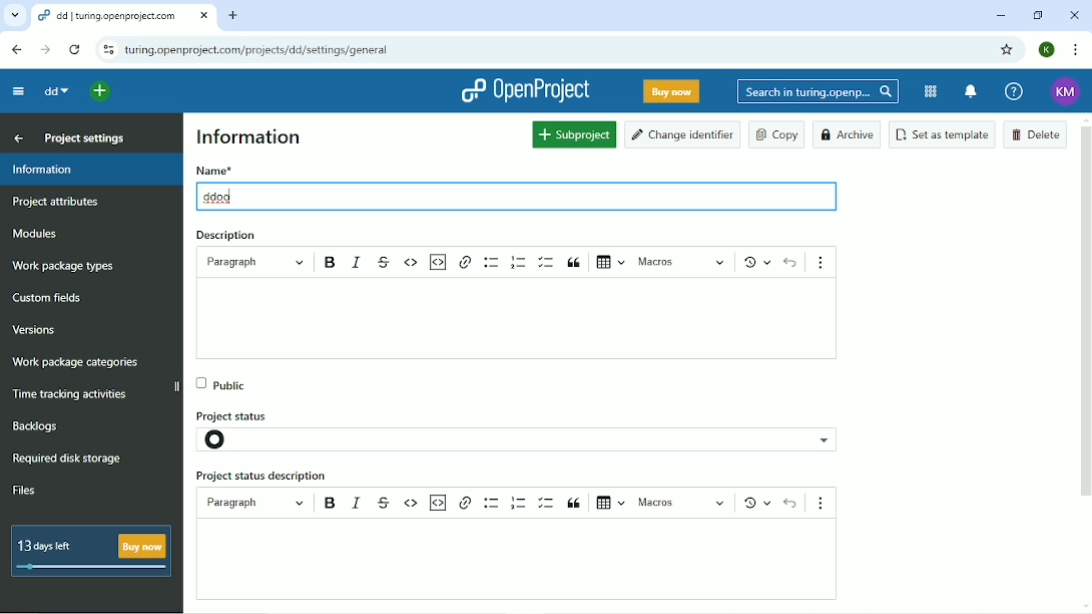  I want to click on bold, so click(328, 502).